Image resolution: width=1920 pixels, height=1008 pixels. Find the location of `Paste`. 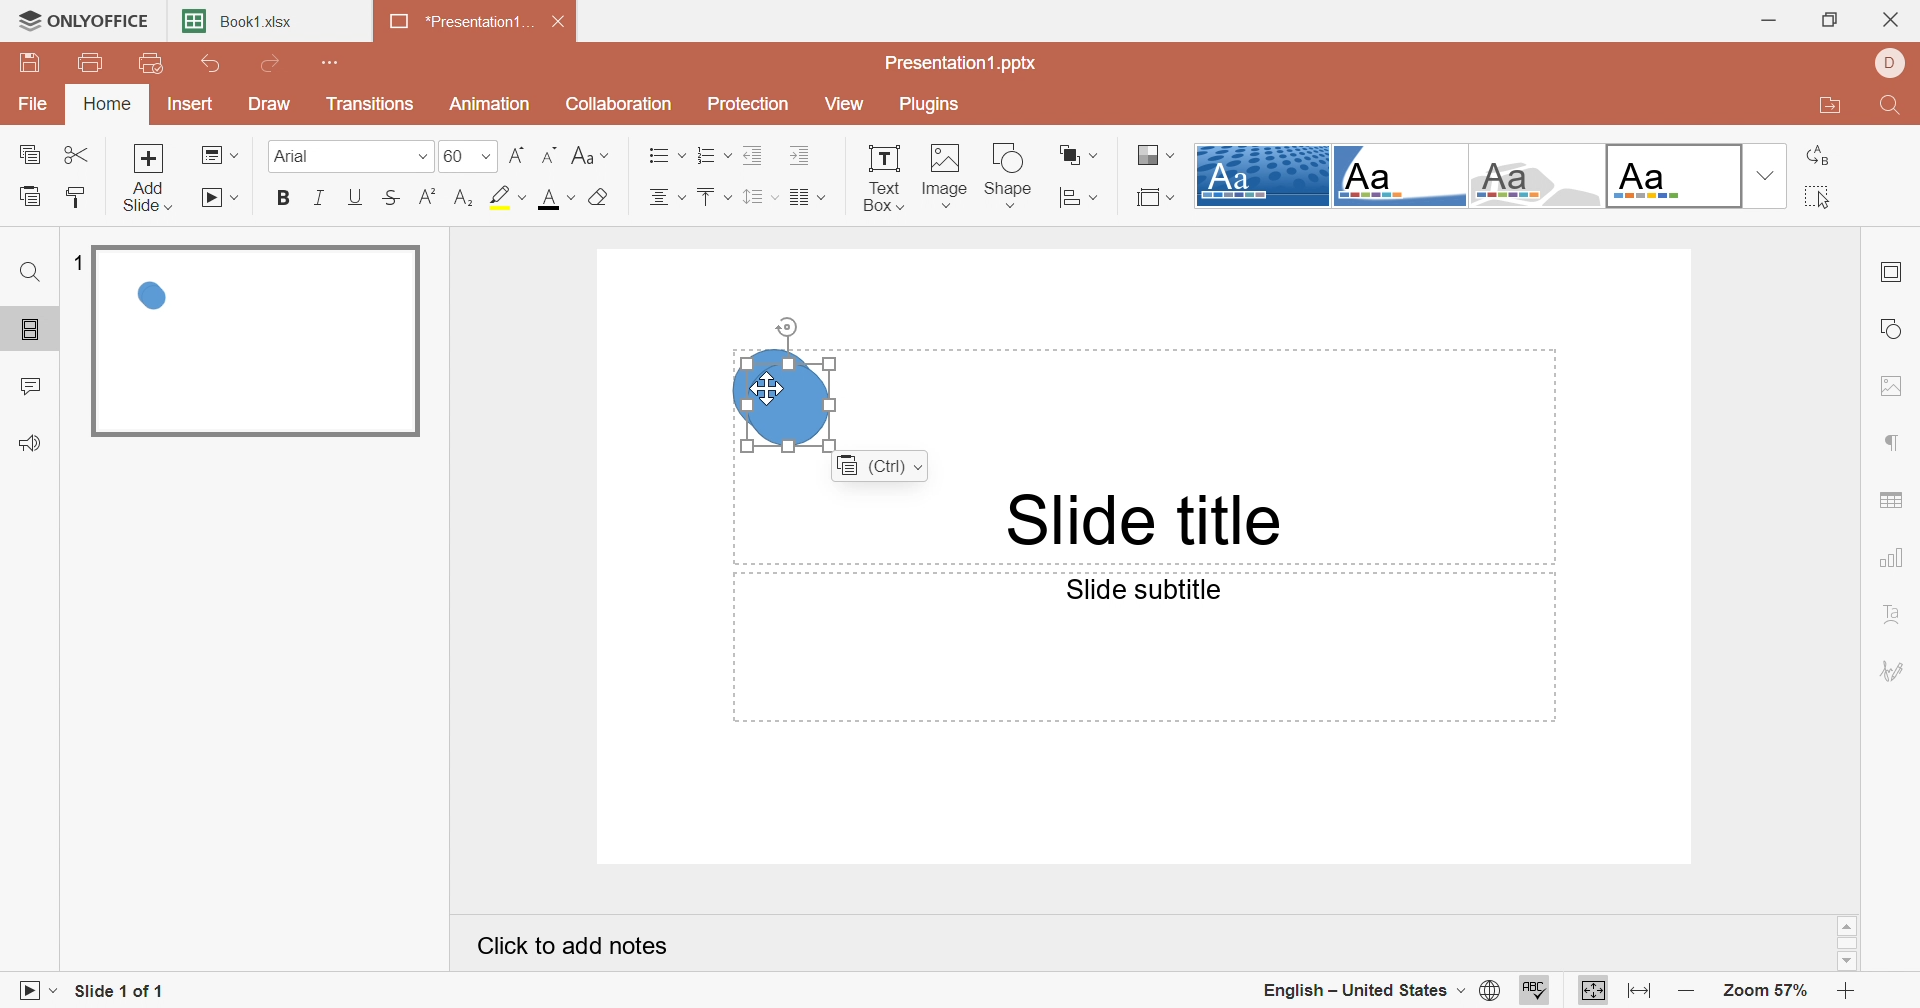

Paste is located at coordinates (30, 195).